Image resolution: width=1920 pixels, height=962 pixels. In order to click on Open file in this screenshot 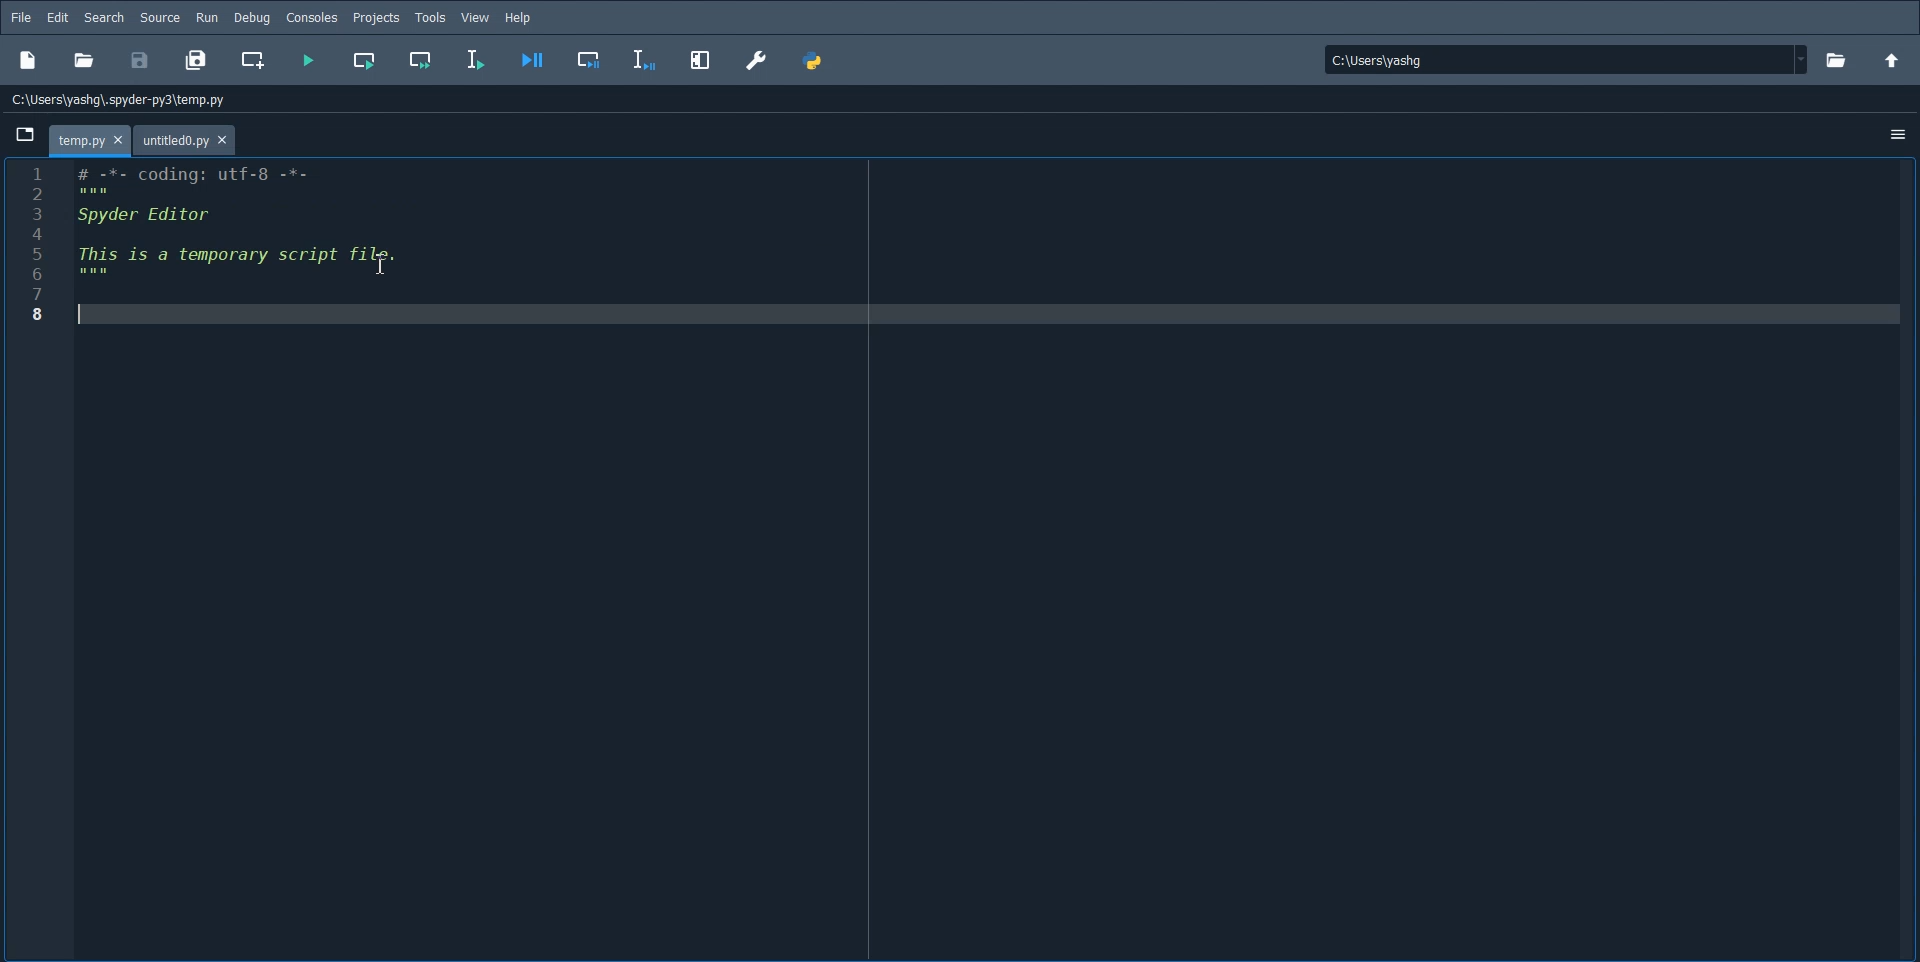, I will do `click(1838, 58)`.